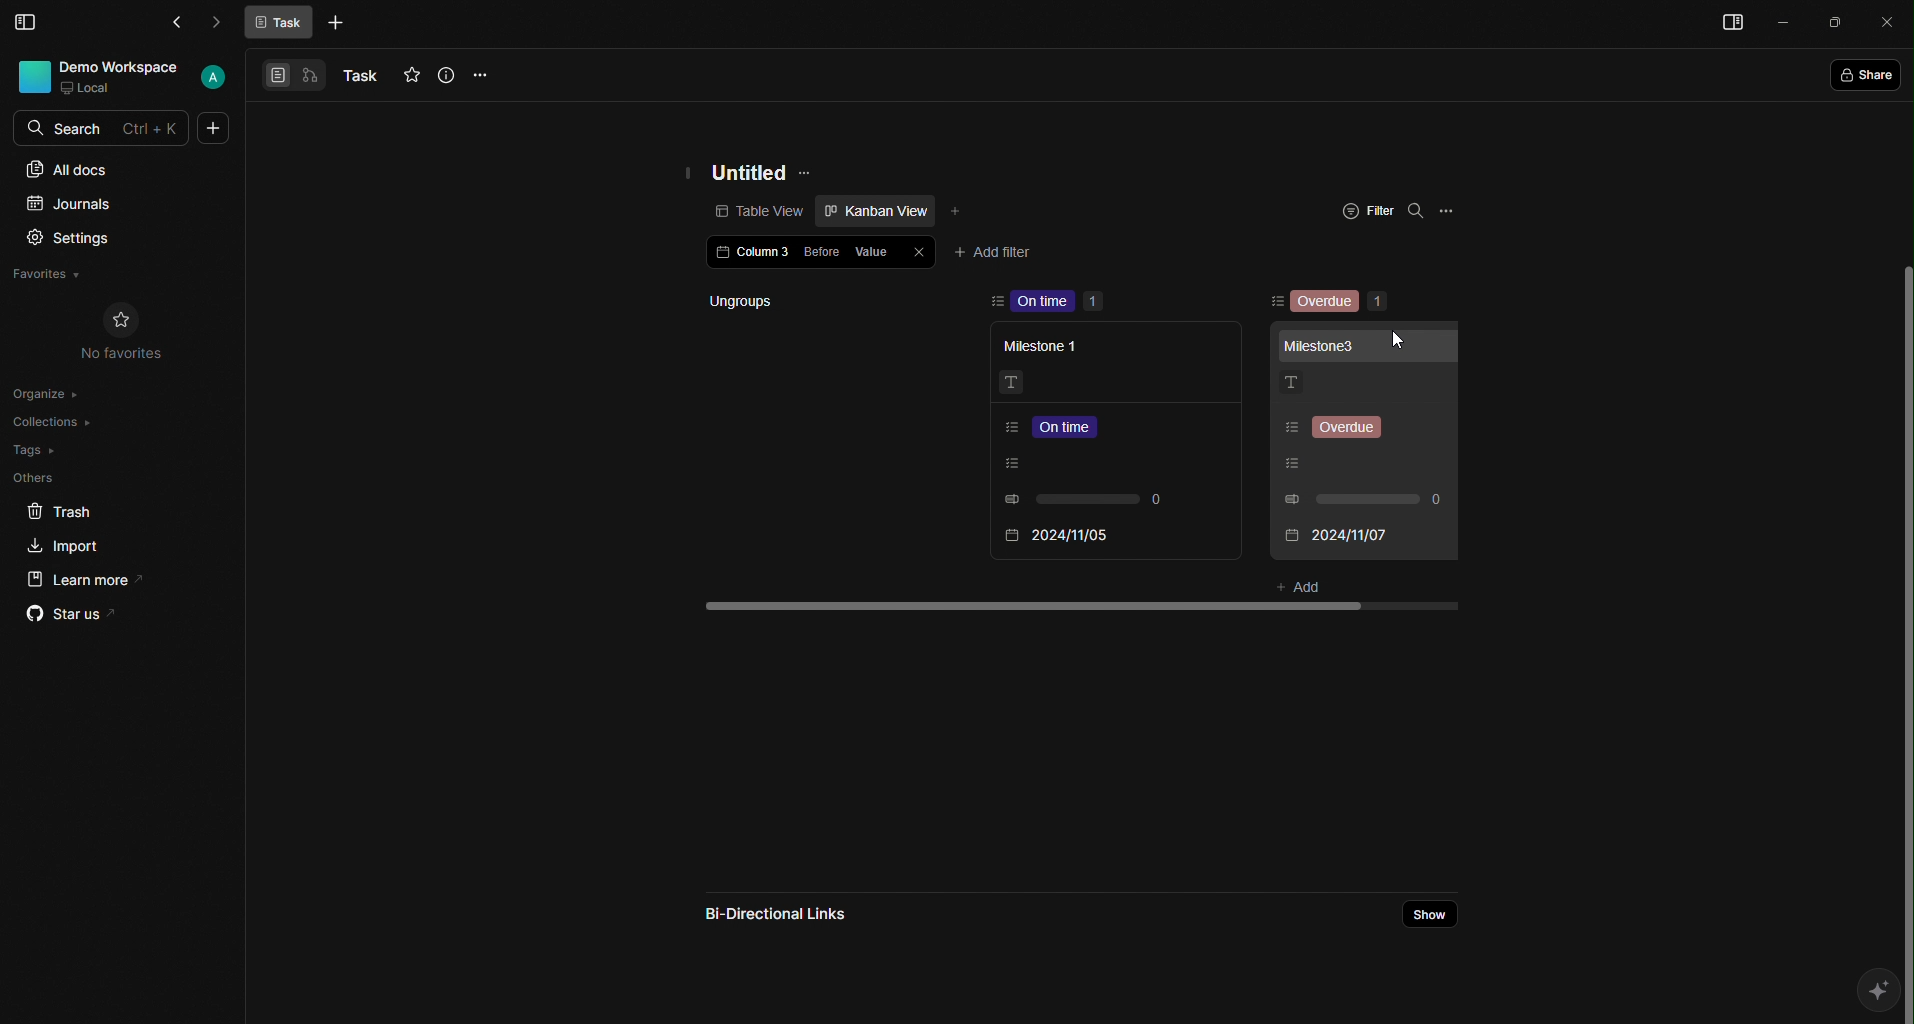  What do you see at coordinates (1077, 463) in the screenshot?
I see `Listing` at bounding box center [1077, 463].